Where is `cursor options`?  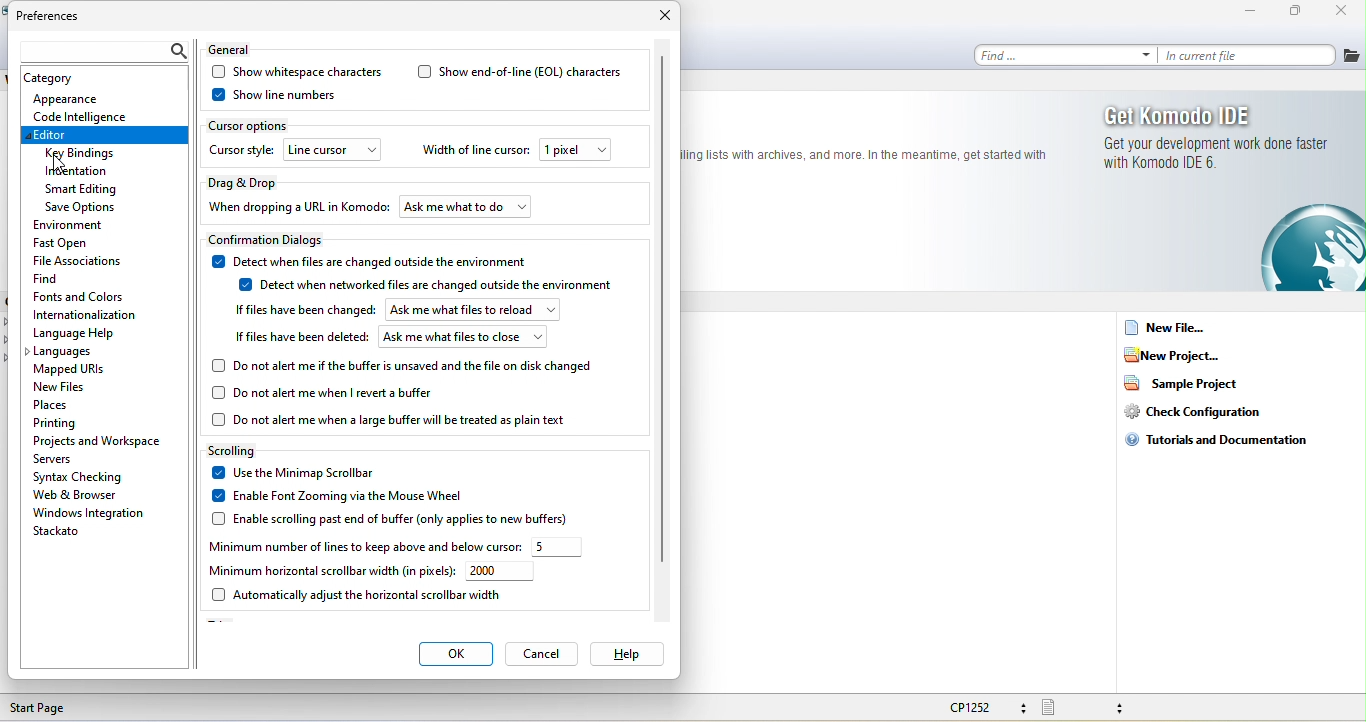
cursor options is located at coordinates (252, 125).